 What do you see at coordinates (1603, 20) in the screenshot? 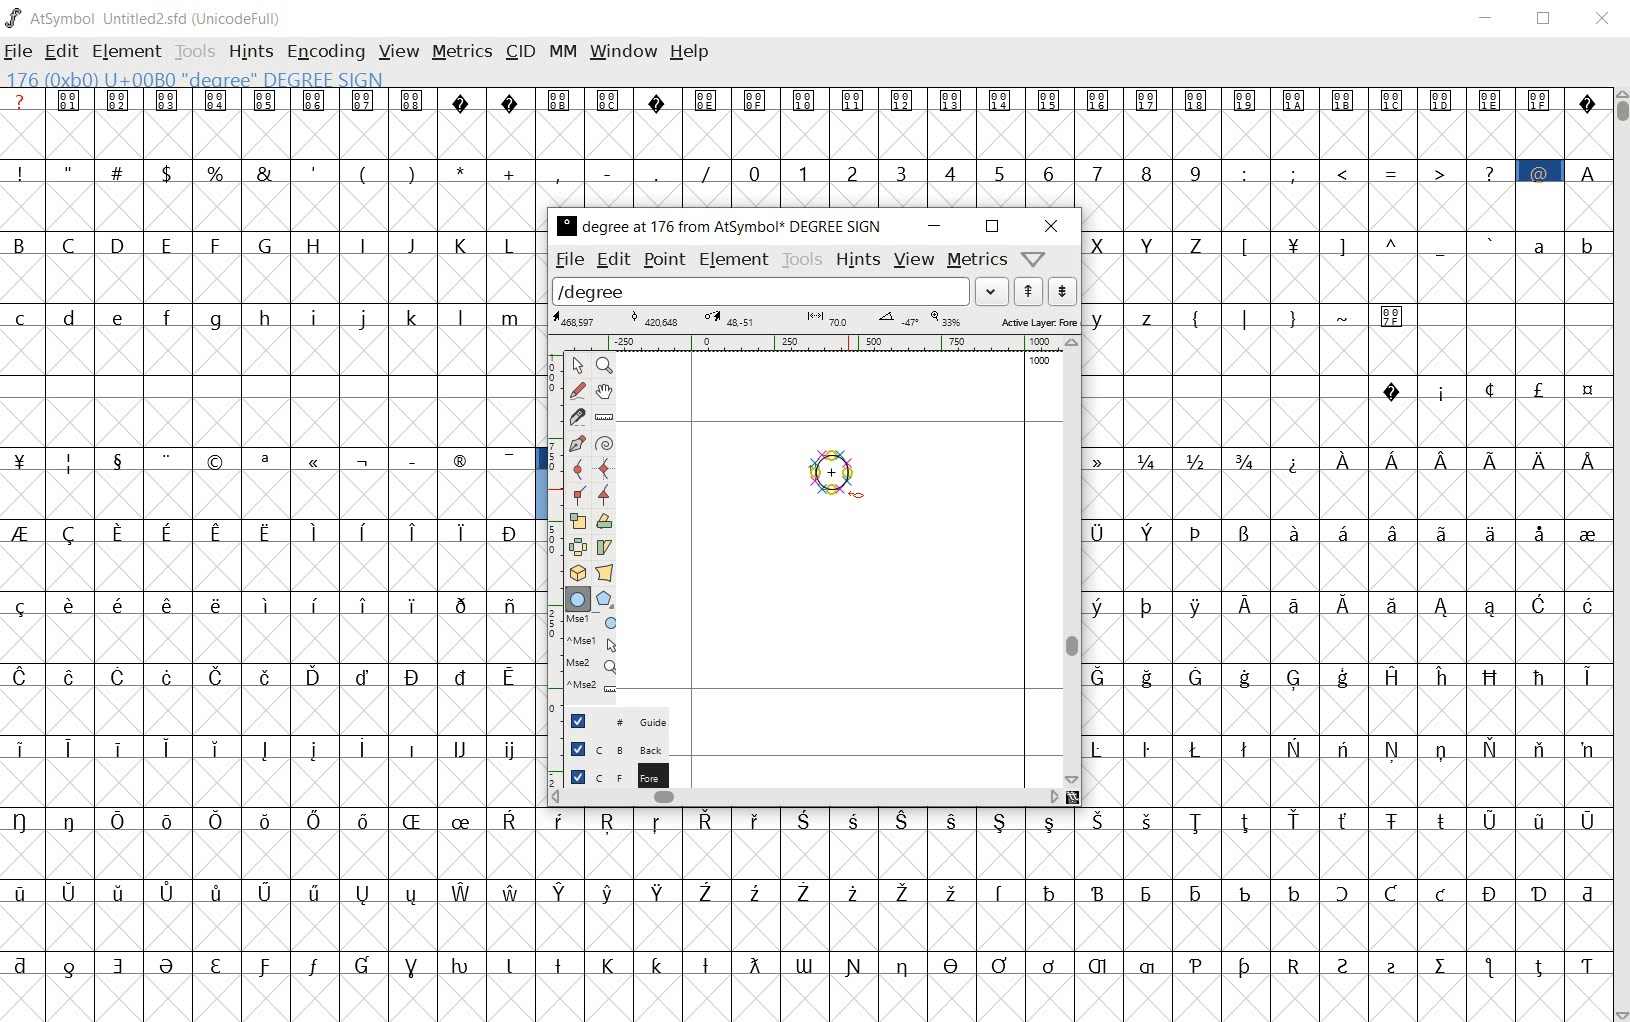
I see `close` at bounding box center [1603, 20].